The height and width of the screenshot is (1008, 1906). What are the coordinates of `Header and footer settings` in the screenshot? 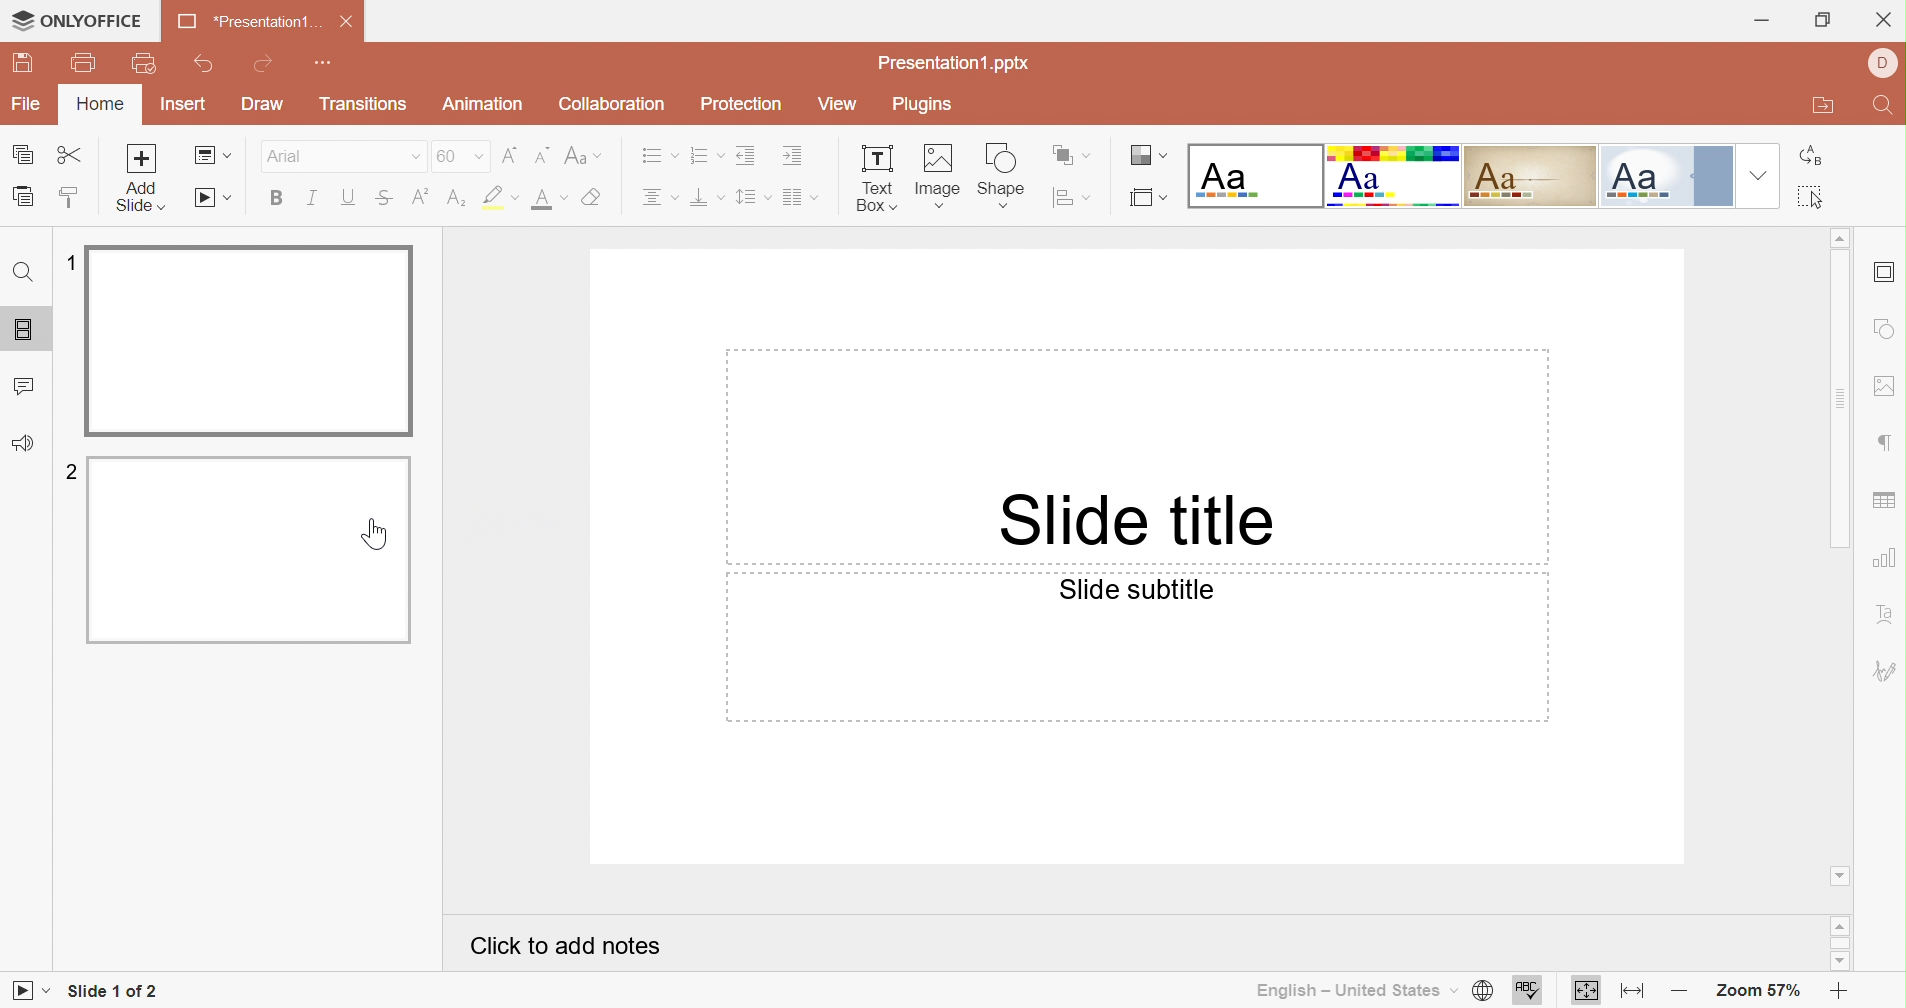 It's located at (1886, 274).